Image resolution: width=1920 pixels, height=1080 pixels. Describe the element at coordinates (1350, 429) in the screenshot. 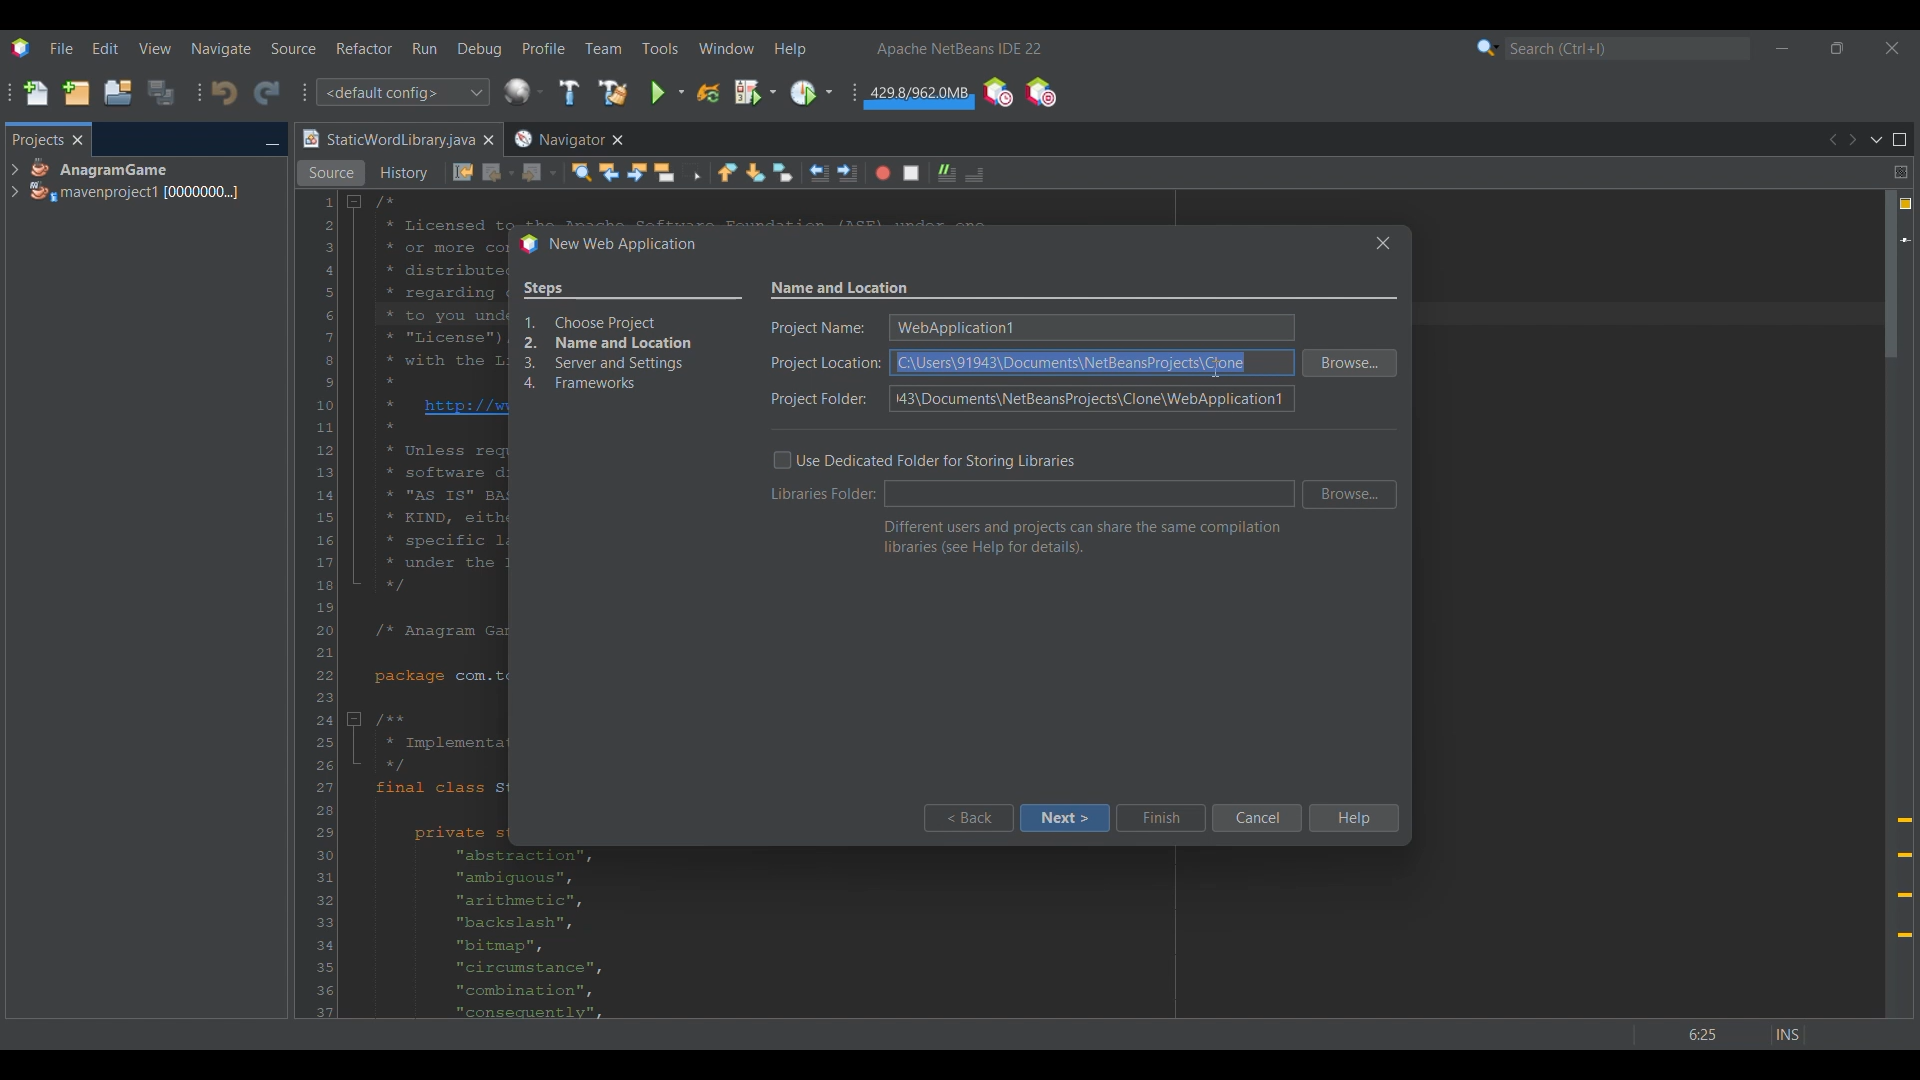

I see `Browse folder for respective detail` at that location.